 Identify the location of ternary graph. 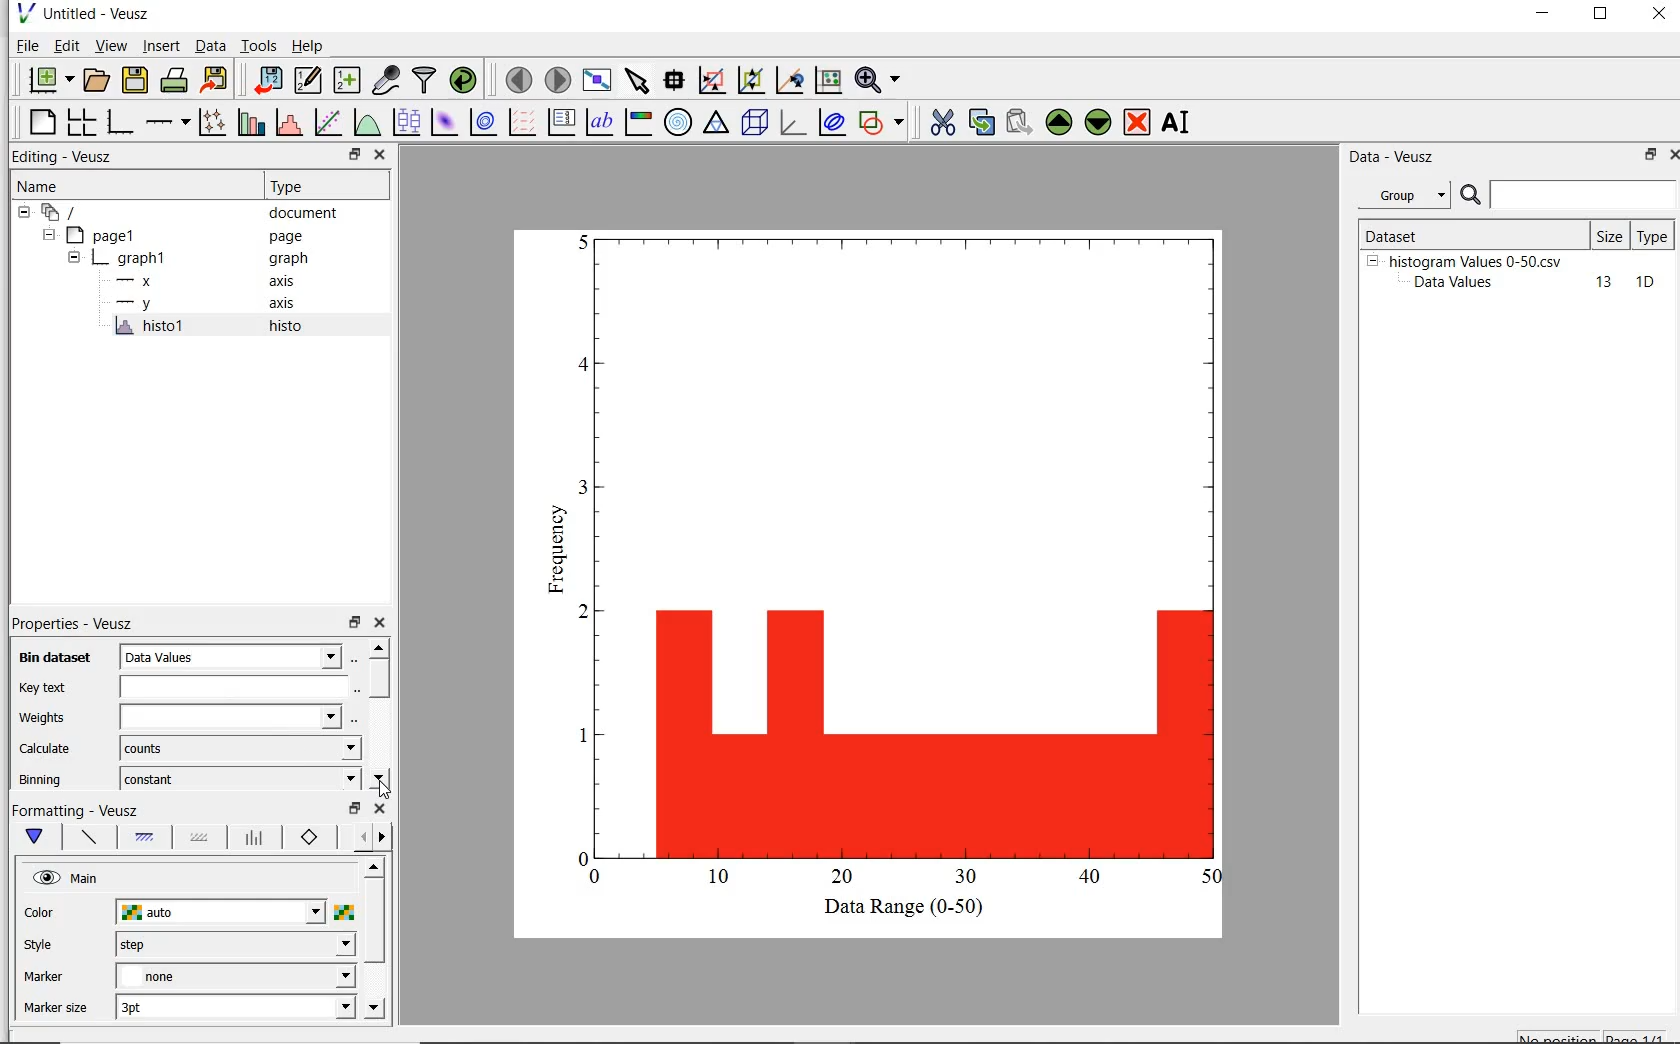
(717, 124).